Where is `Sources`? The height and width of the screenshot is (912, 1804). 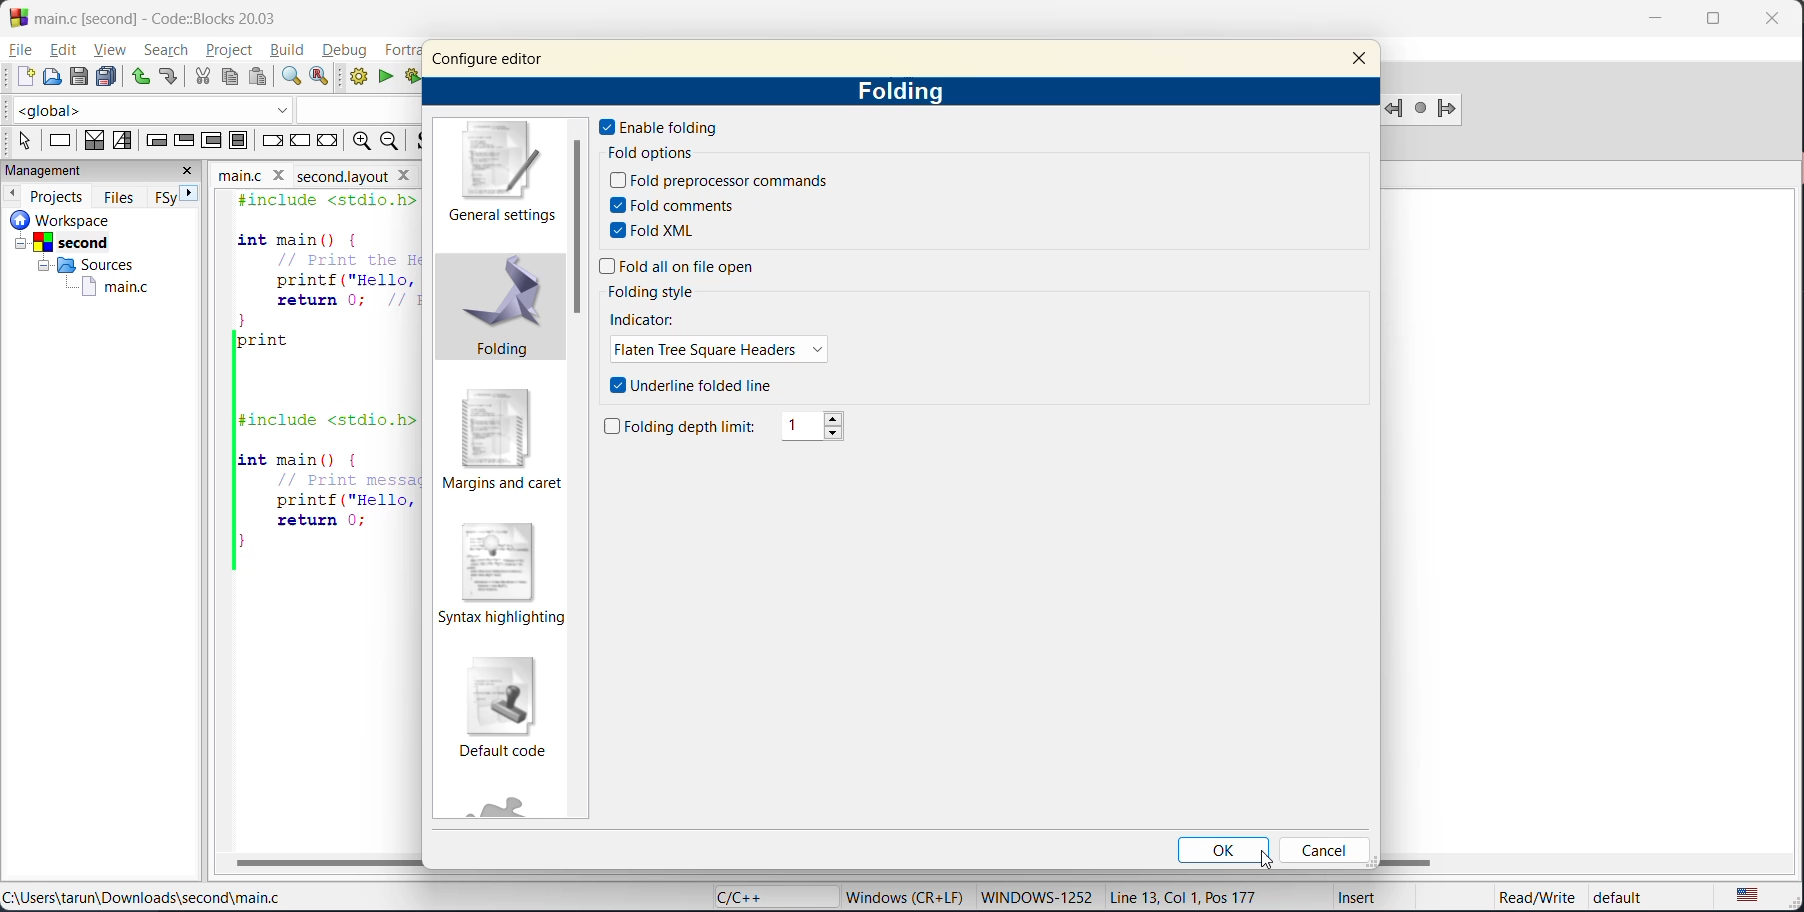 Sources is located at coordinates (81, 265).